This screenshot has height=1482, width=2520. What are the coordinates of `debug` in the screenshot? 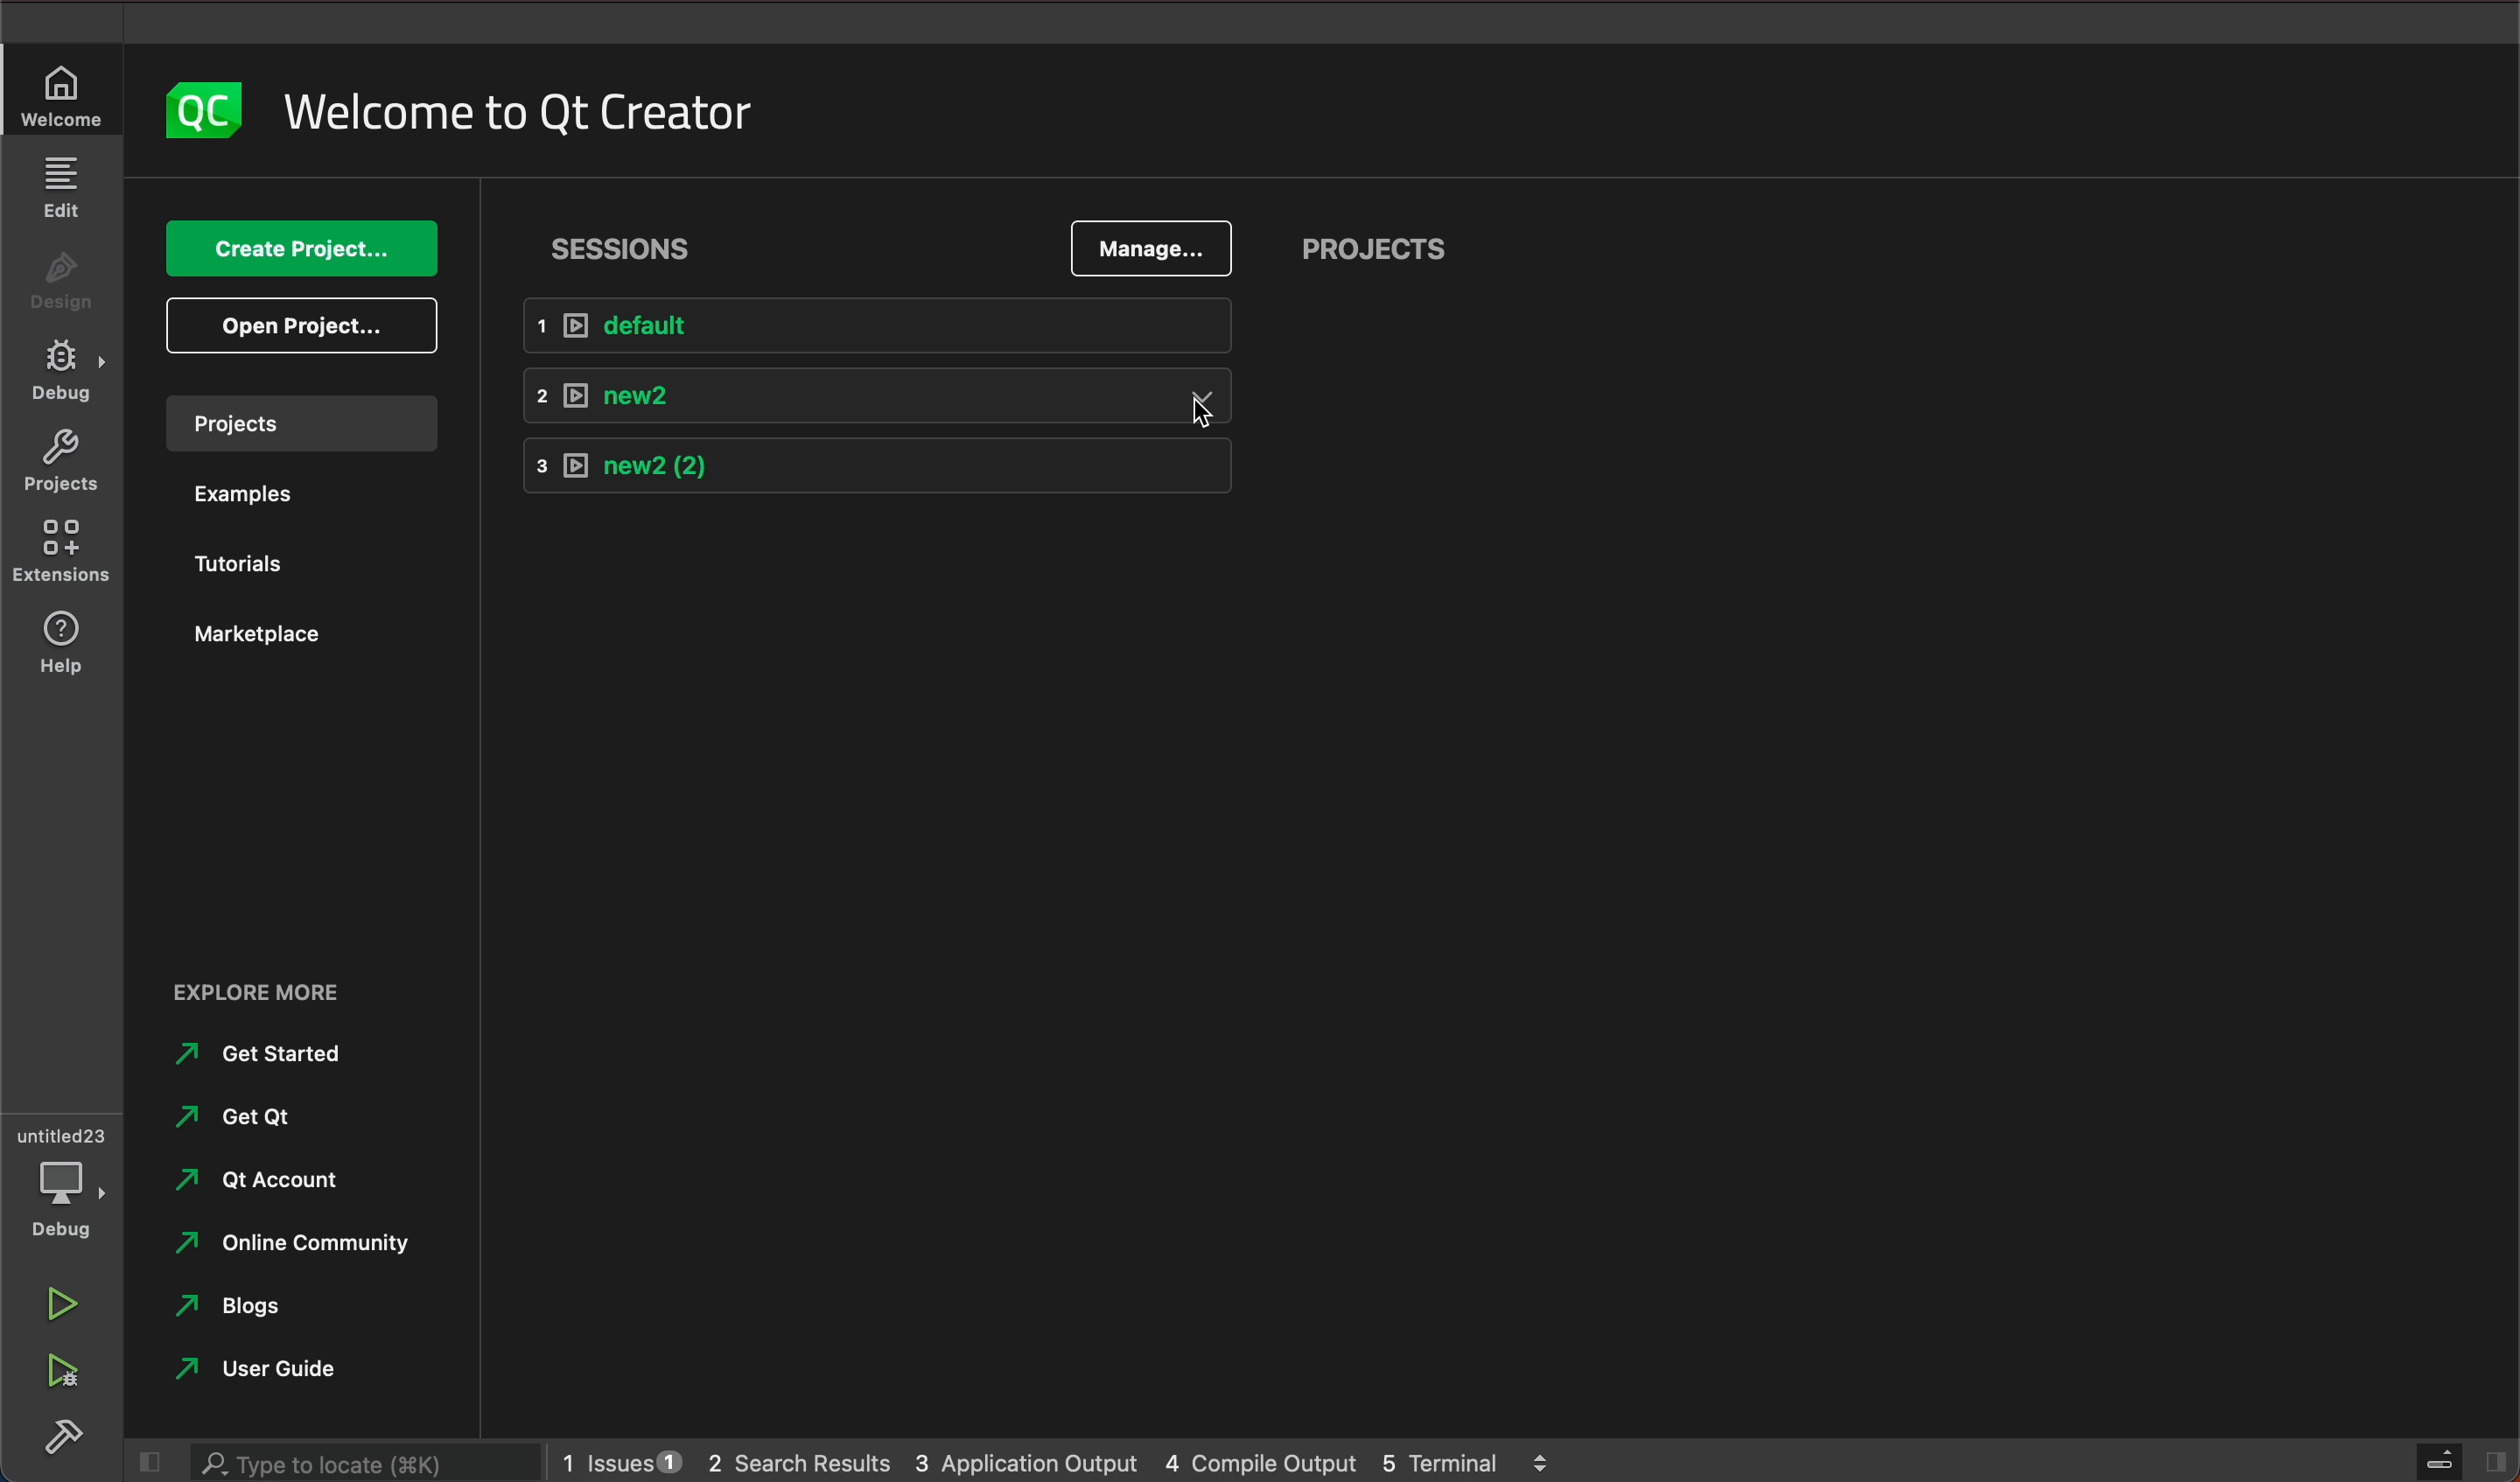 It's located at (62, 372).